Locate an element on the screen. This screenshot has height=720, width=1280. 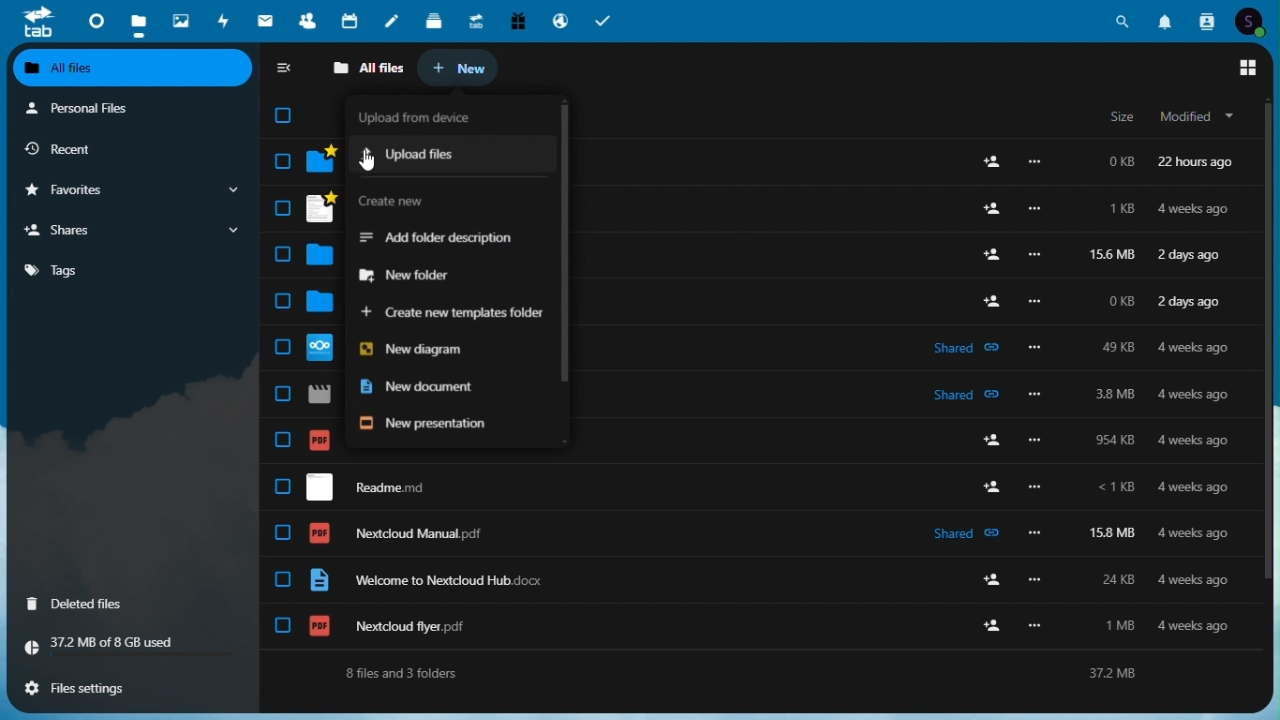
shared is located at coordinates (968, 350).